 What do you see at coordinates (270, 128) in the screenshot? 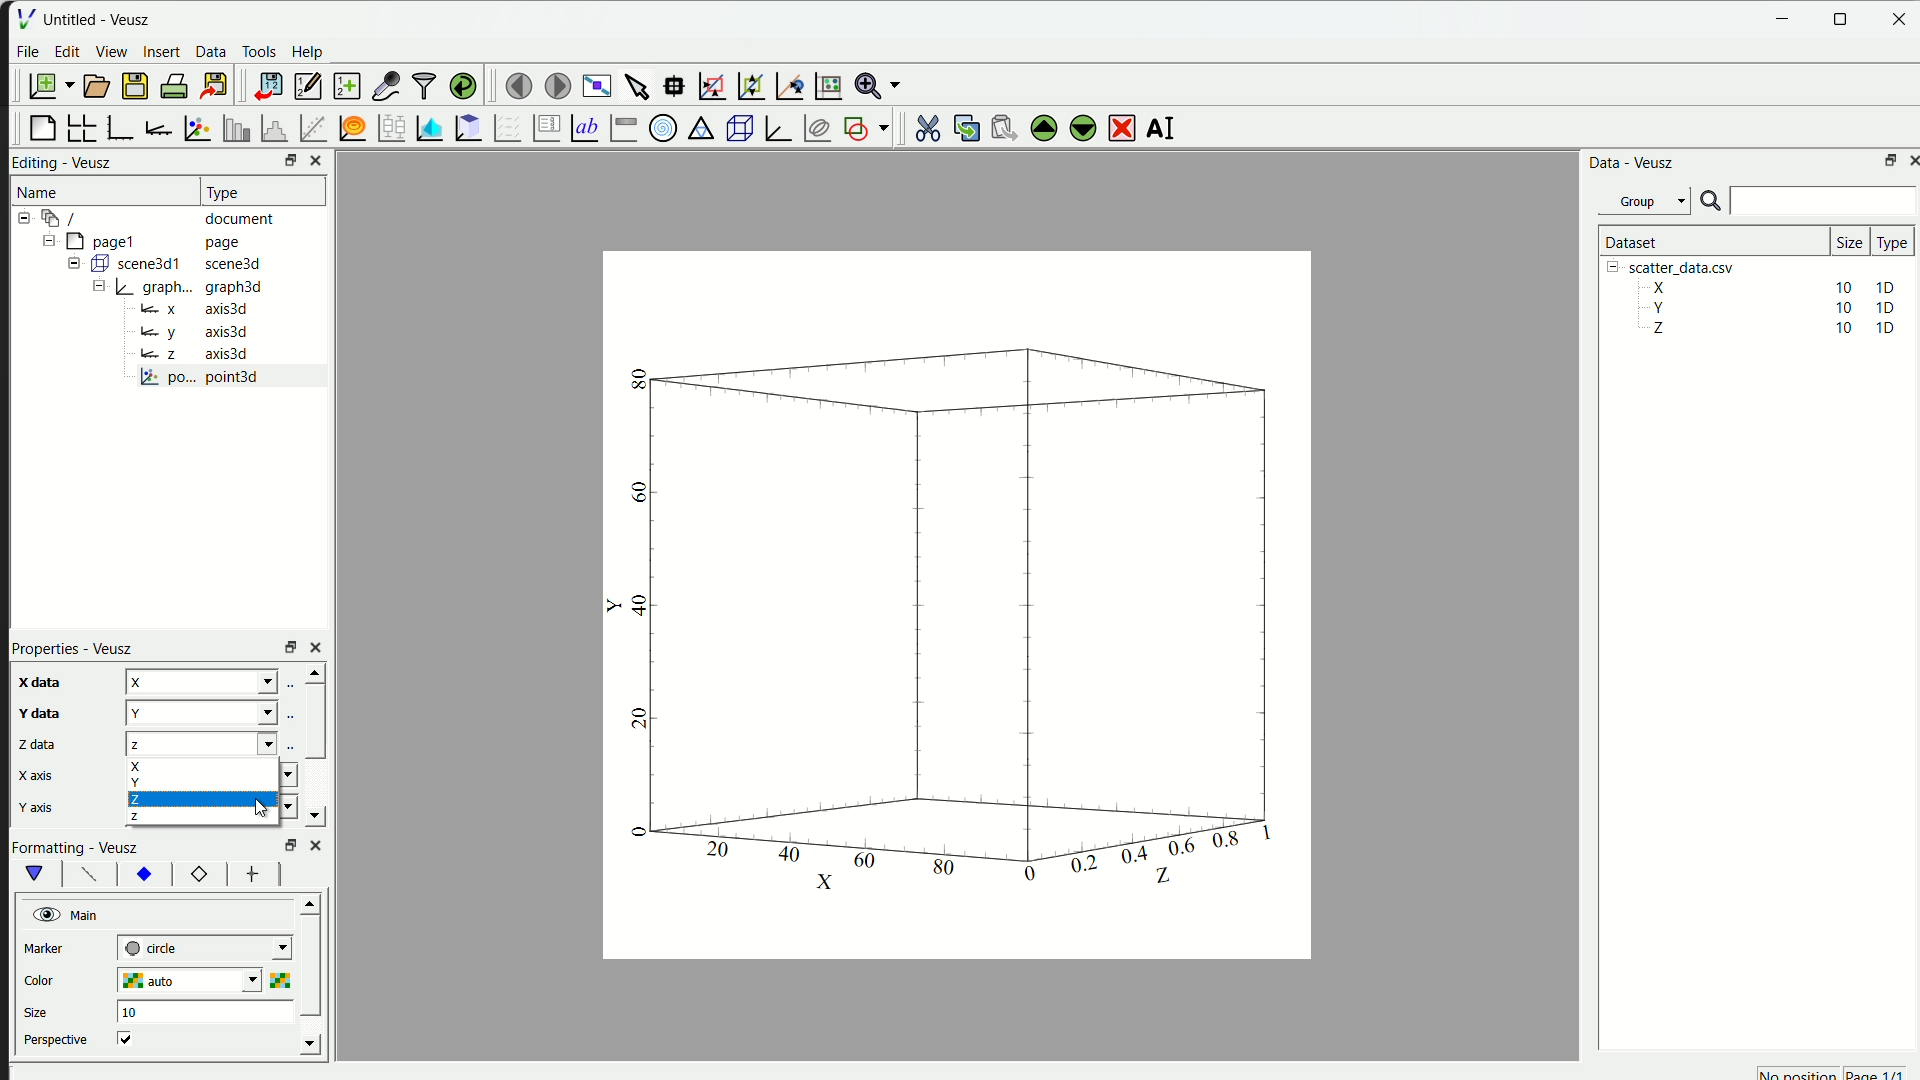
I see `histogram of dataset` at bounding box center [270, 128].